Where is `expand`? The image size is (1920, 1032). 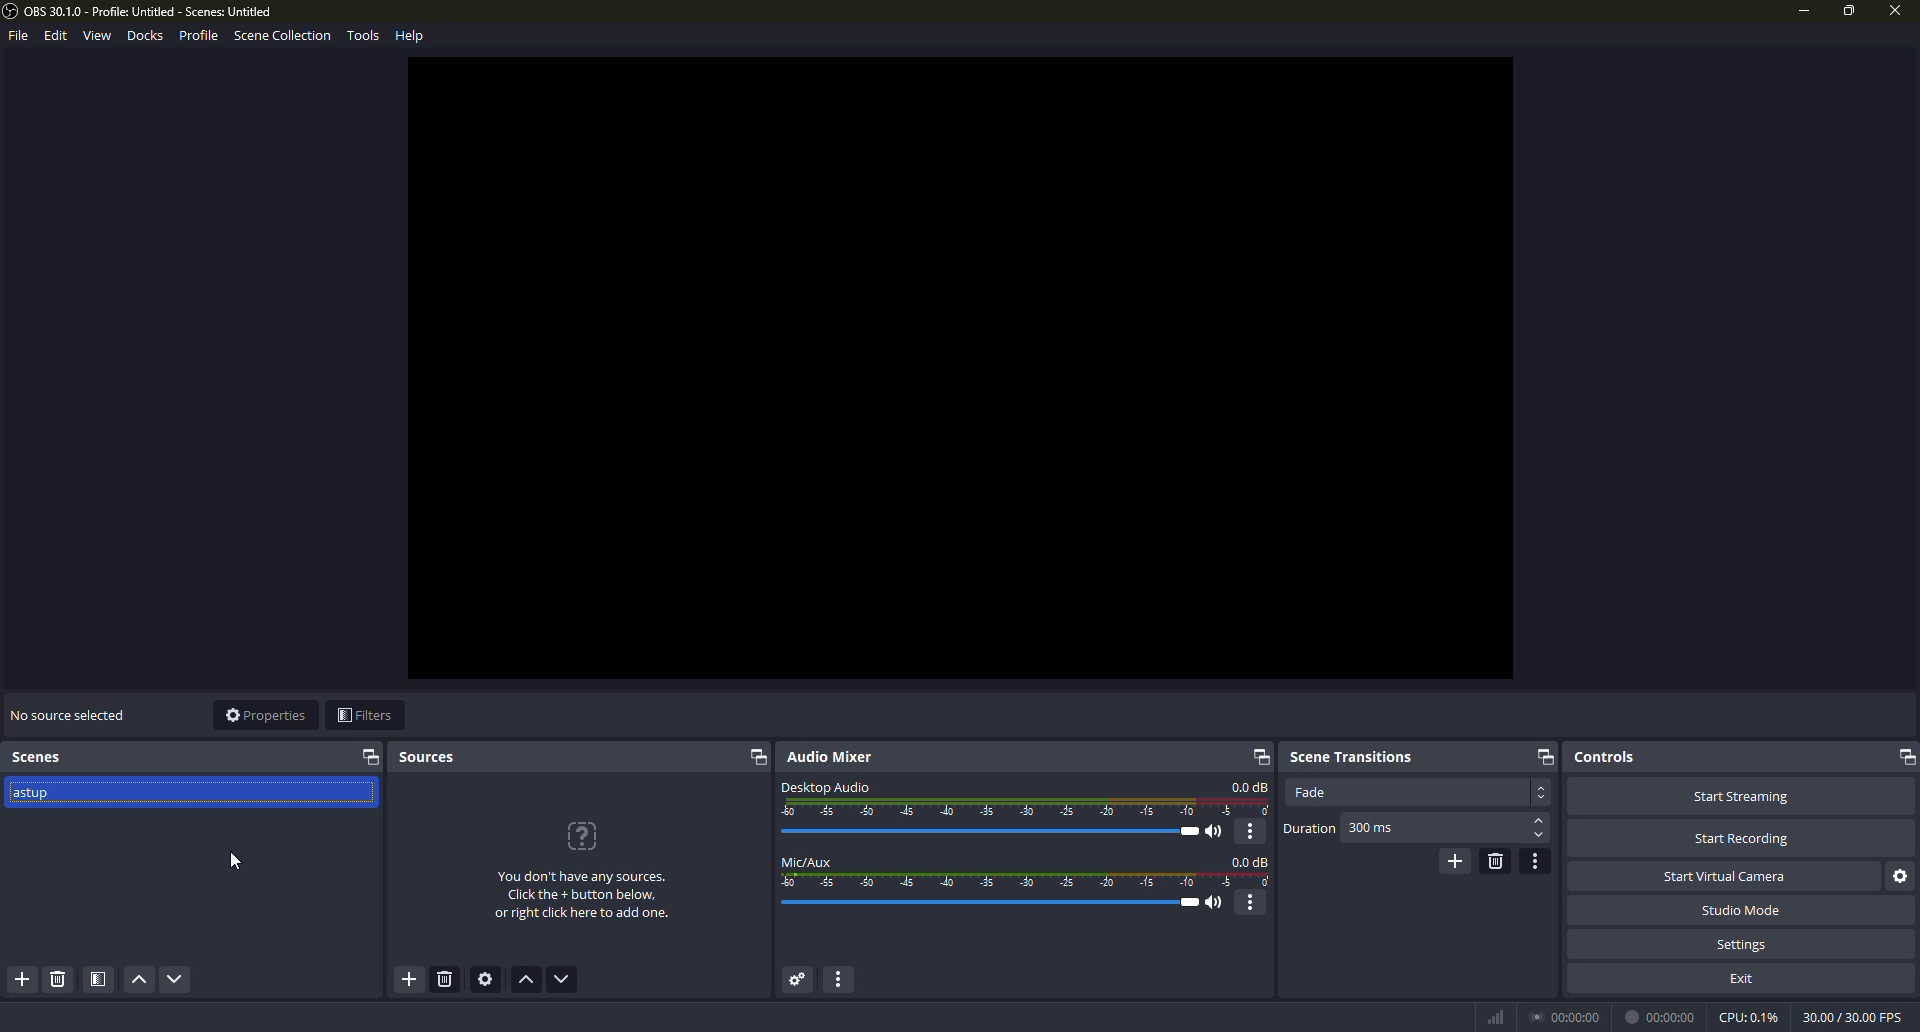 expand is located at coordinates (1903, 757).